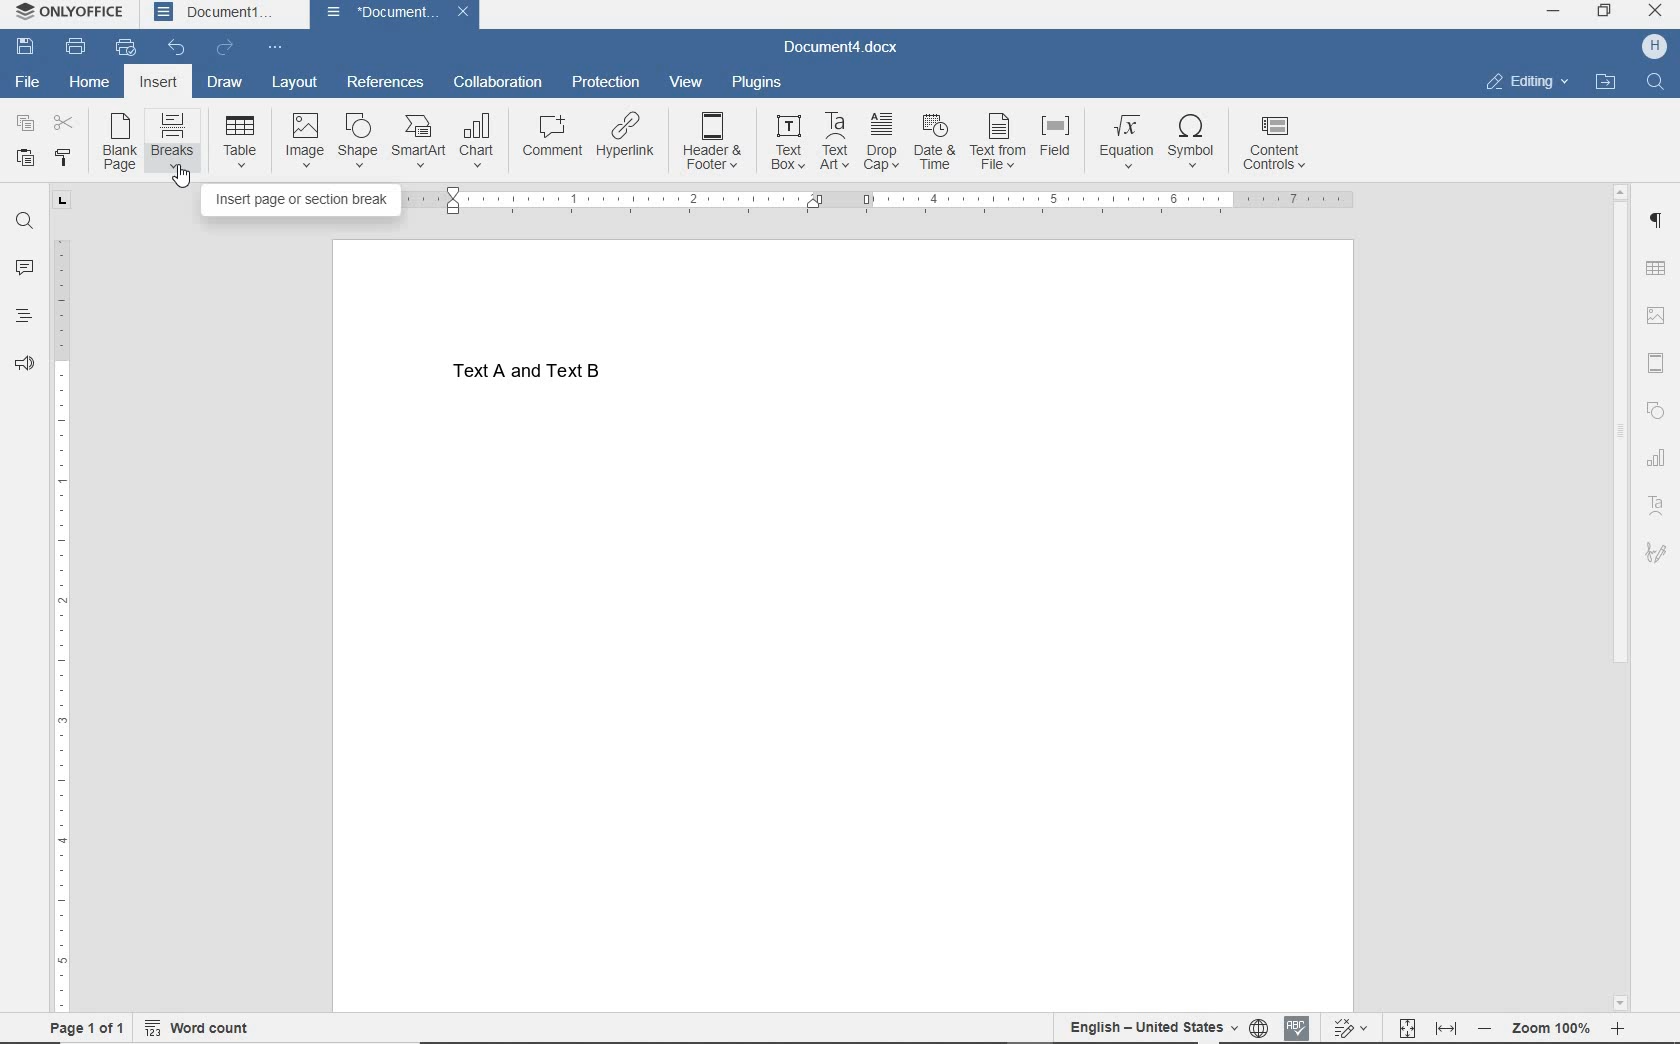  What do you see at coordinates (688, 83) in the screenshot?
I see `VIEW` at bounding box center [688, 83].